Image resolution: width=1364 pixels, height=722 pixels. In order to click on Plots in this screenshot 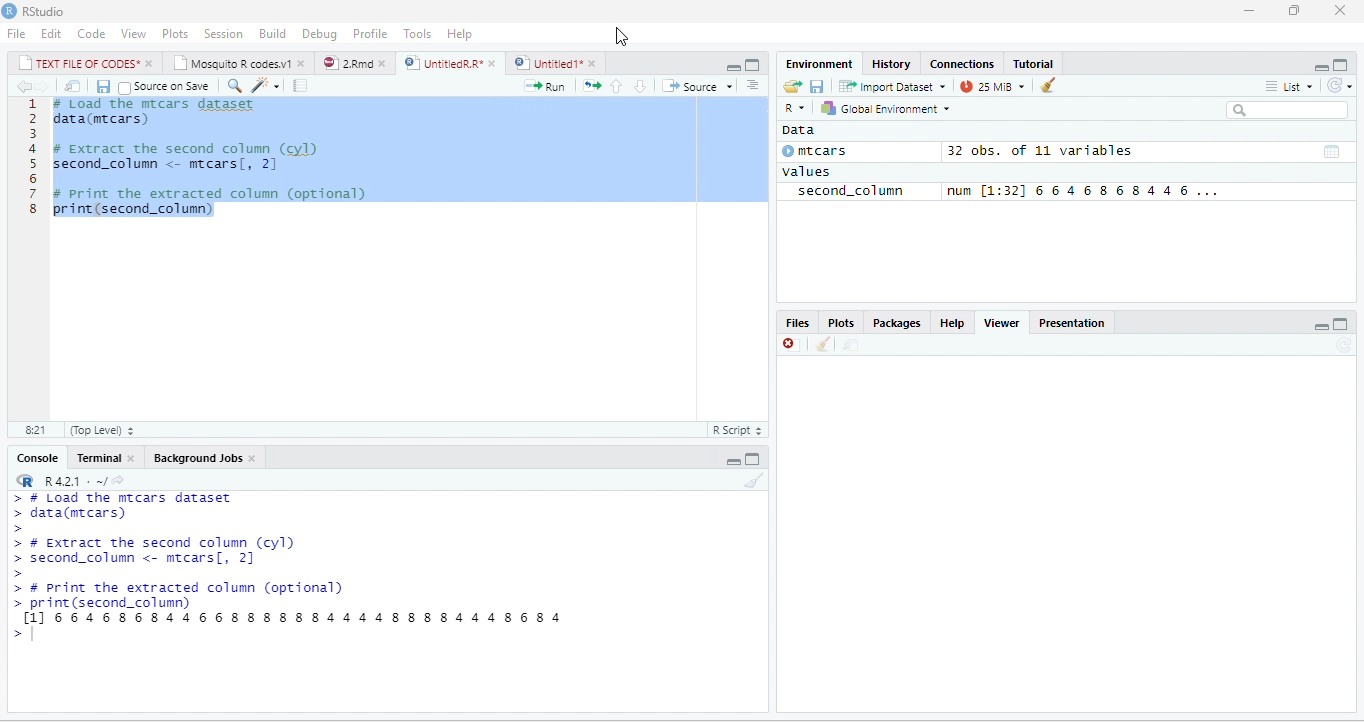, I will do `click(175, 32)`.